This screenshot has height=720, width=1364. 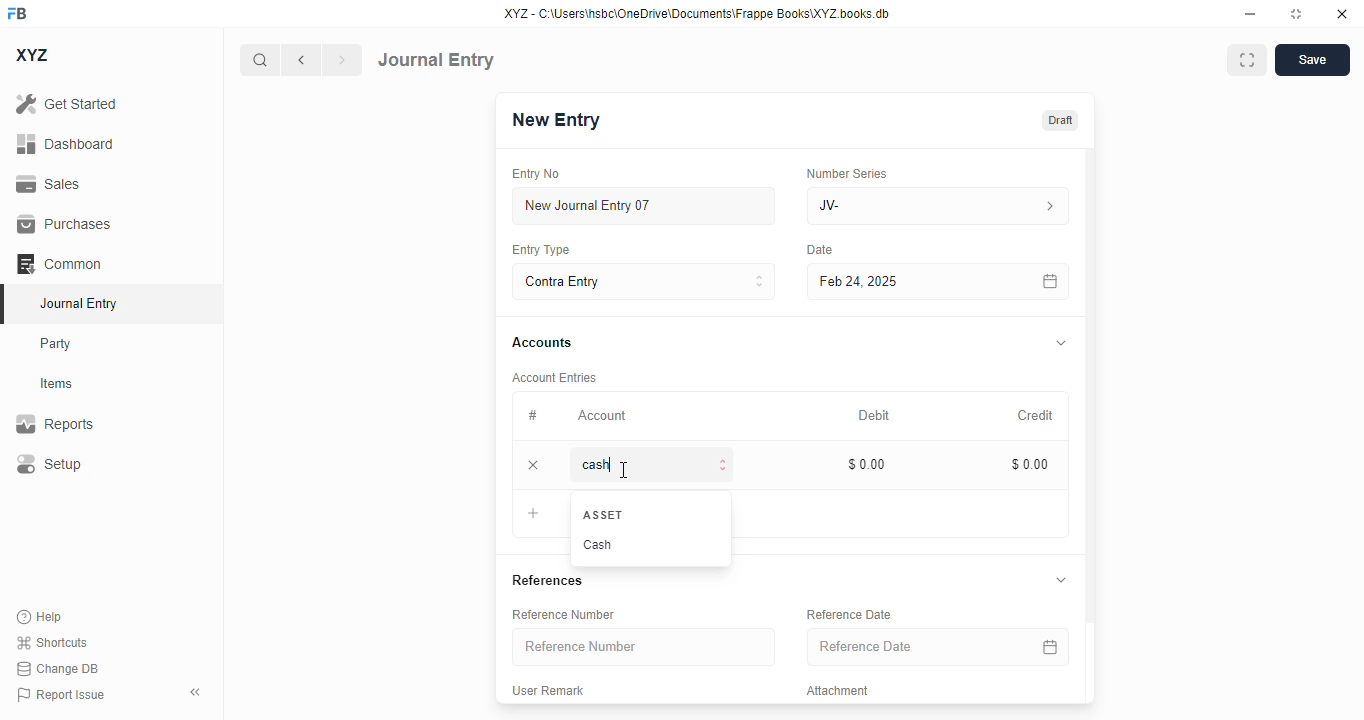 I want to click on XYZ - C:\Users\hsbc\OneDrive\Documents\Frappe Books\XYZ books. db, so click(x=697, y=14).